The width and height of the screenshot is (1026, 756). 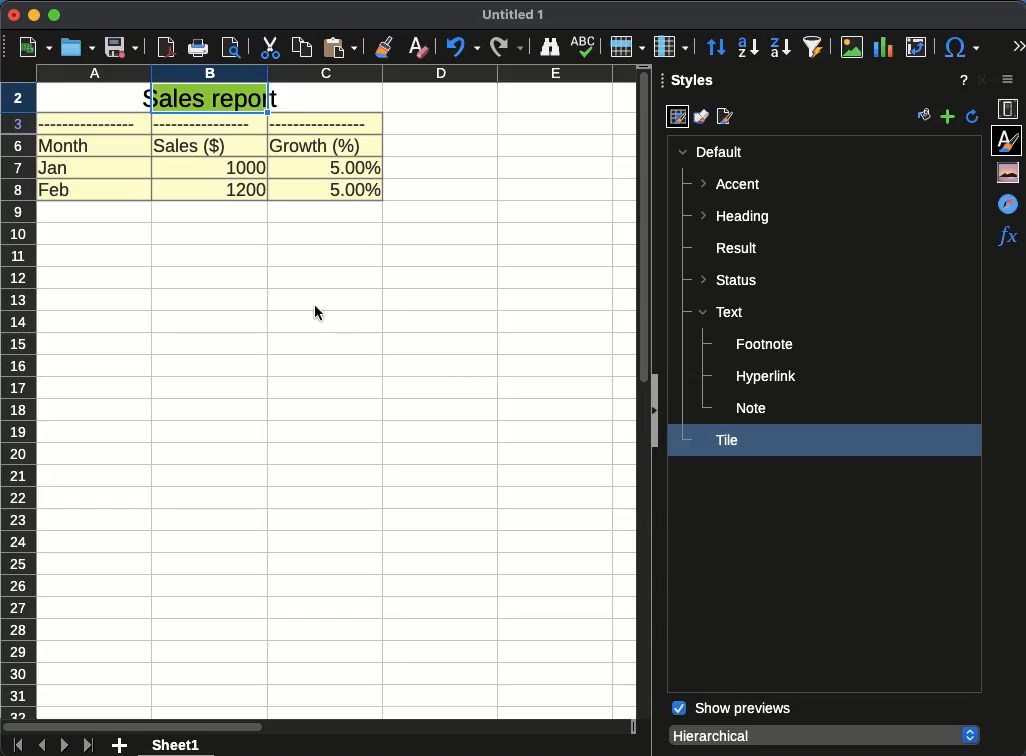 I want to click on image, so click(x=854, y=47).